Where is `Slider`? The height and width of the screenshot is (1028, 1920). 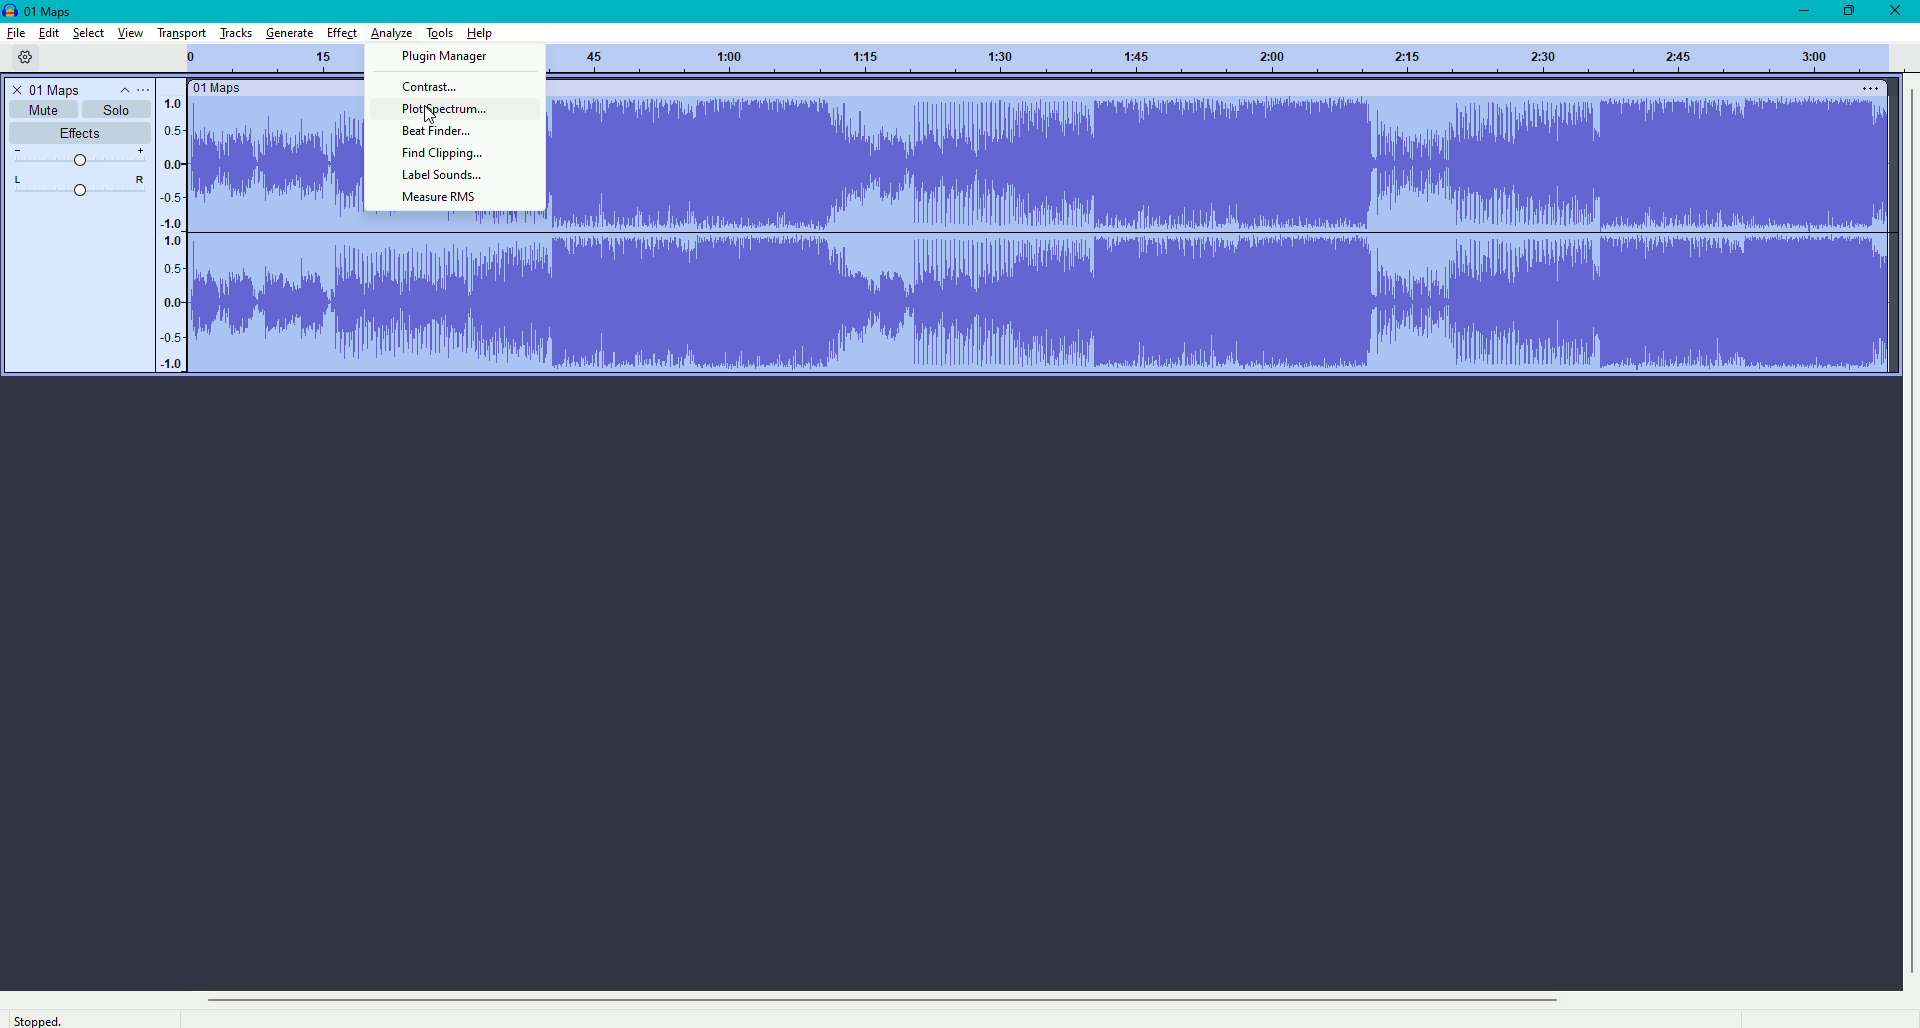 Slider is located at coordinates (78, 156).